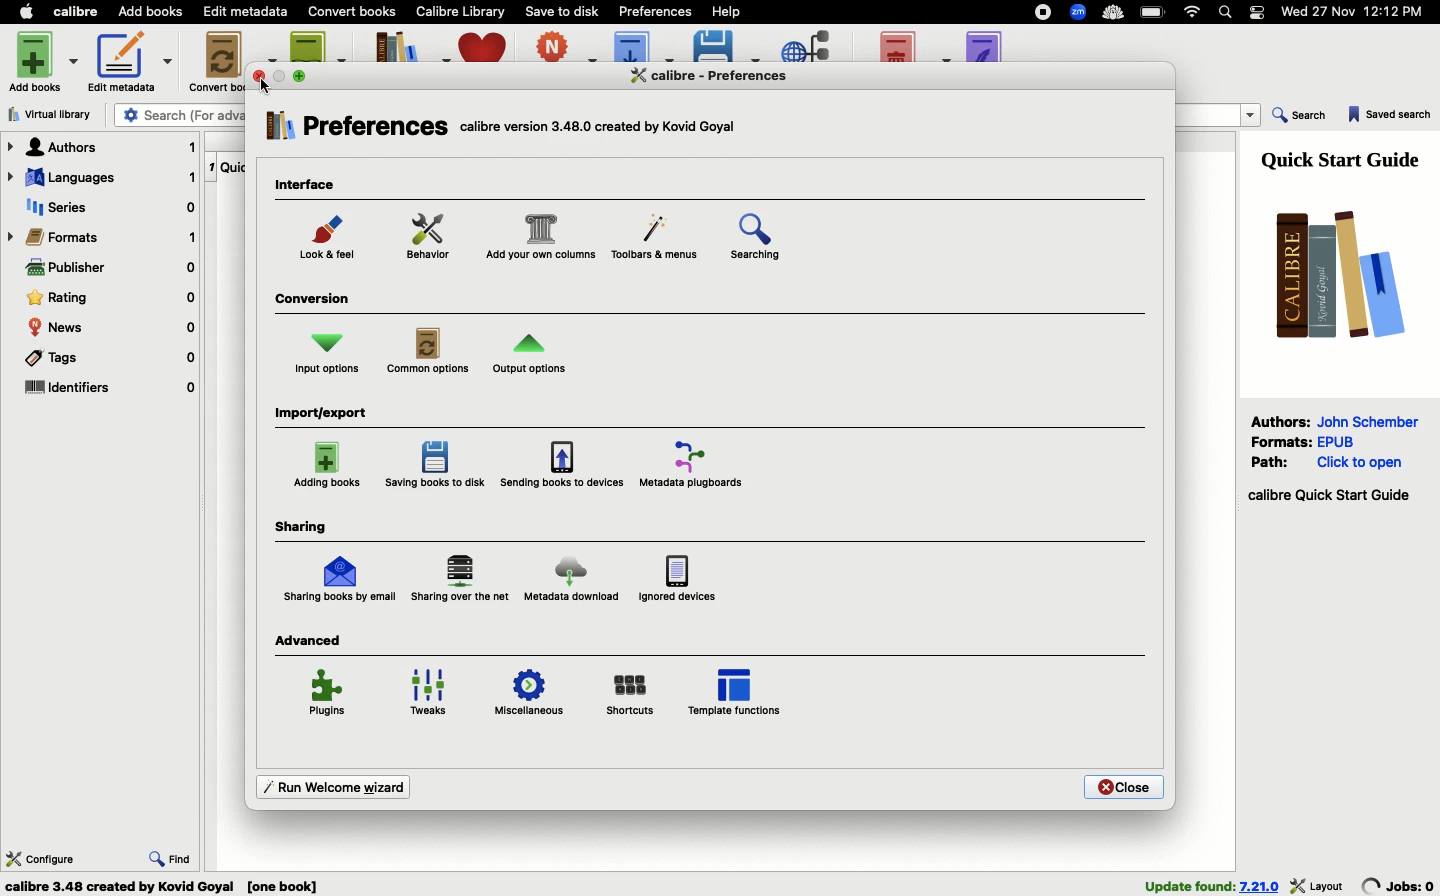  I want to click on text, so click(621, 124).